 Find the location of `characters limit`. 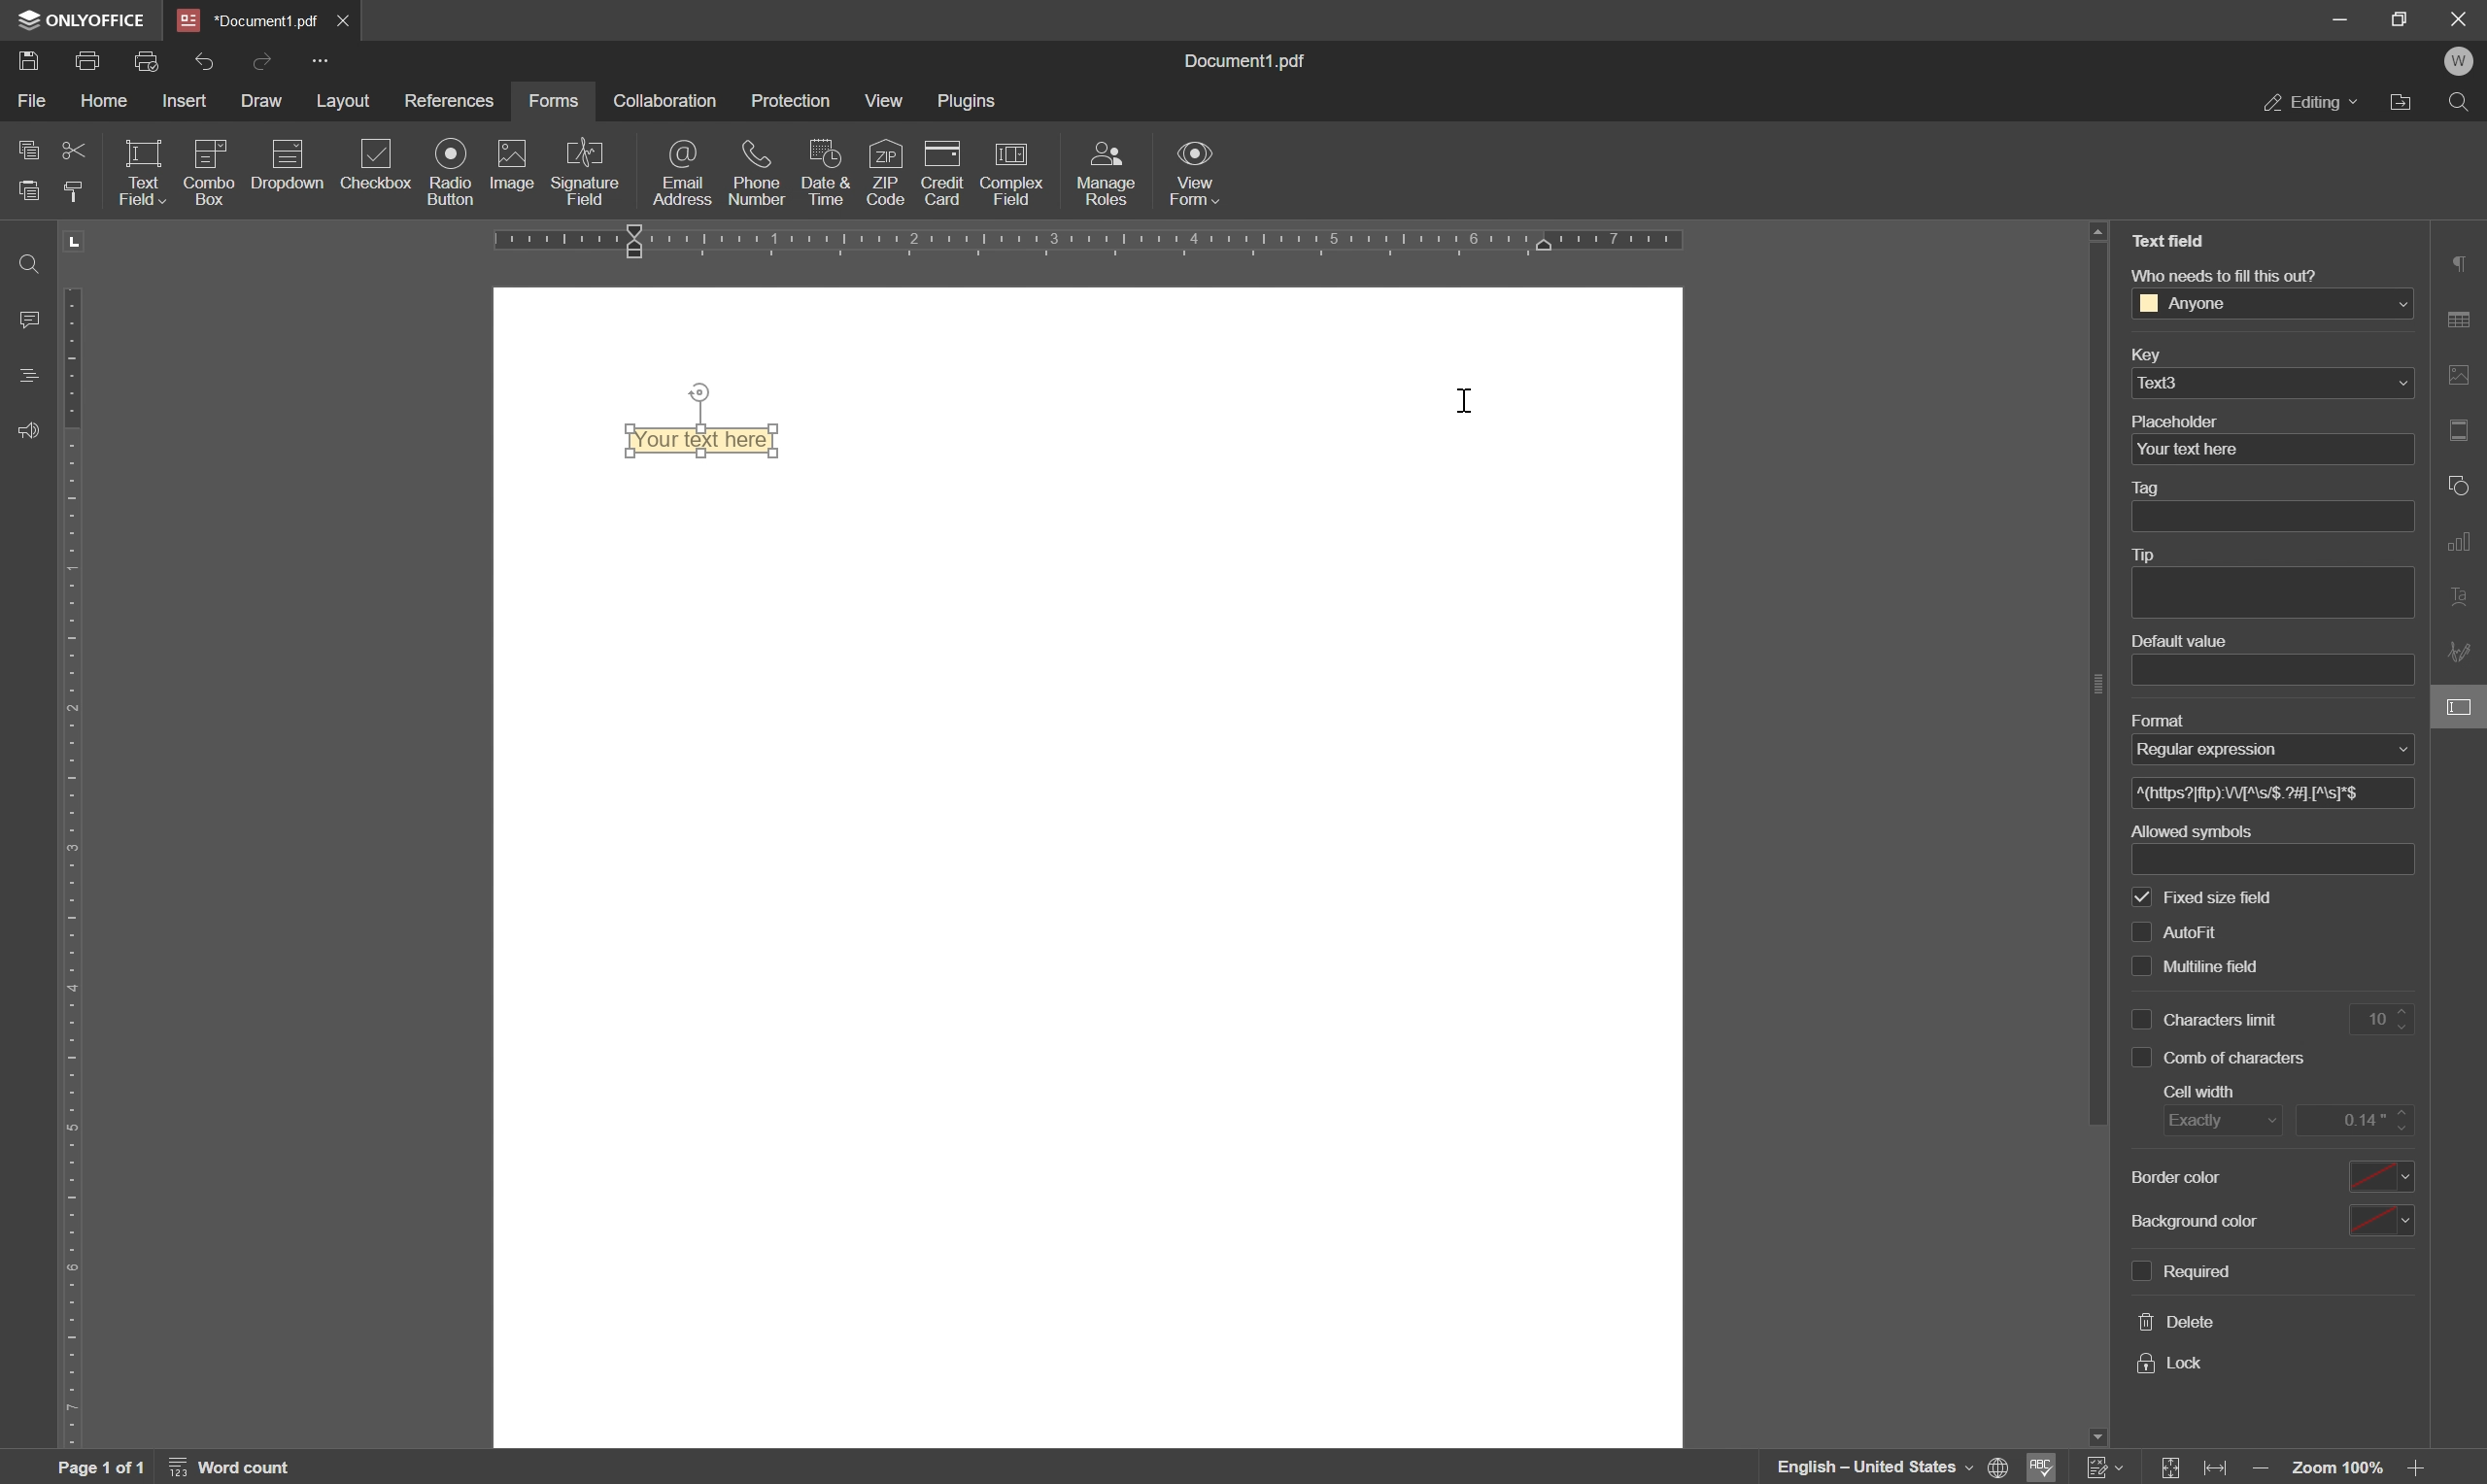

characters limit is located at coordinates (2227, 965).